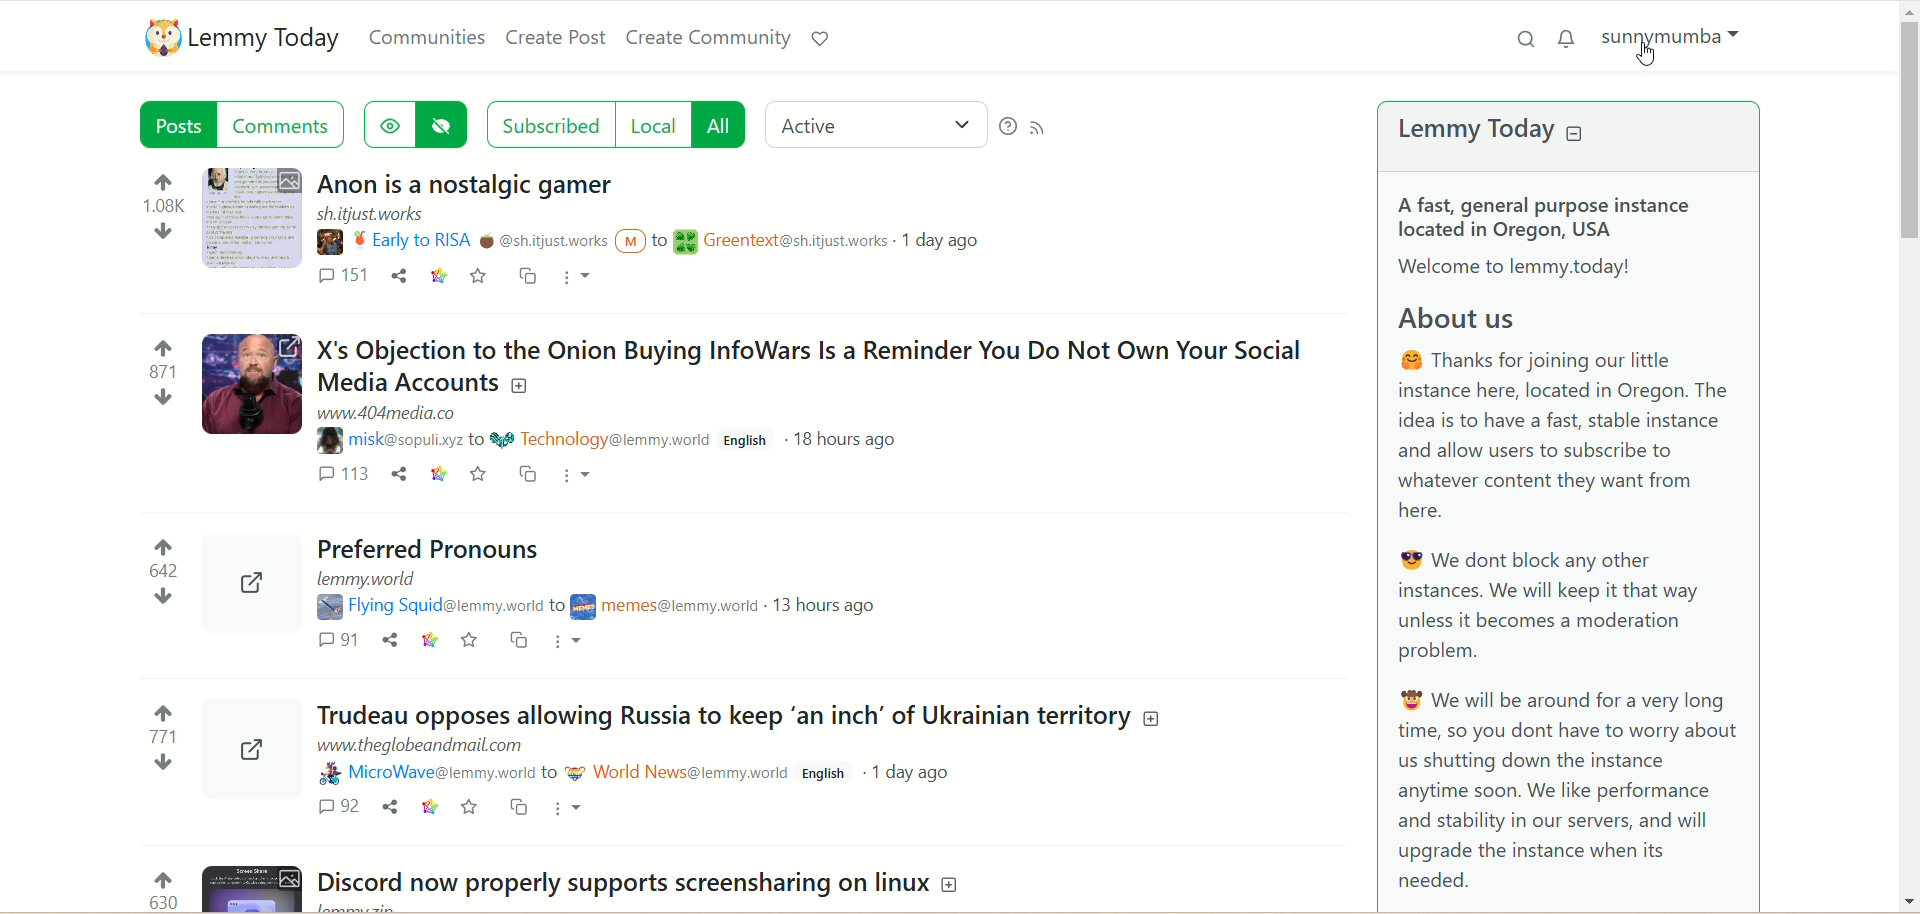 The image size is (1920, 914). Describe the element at coordinates (584, 475) in the screenshot. I see `More options` at that location.